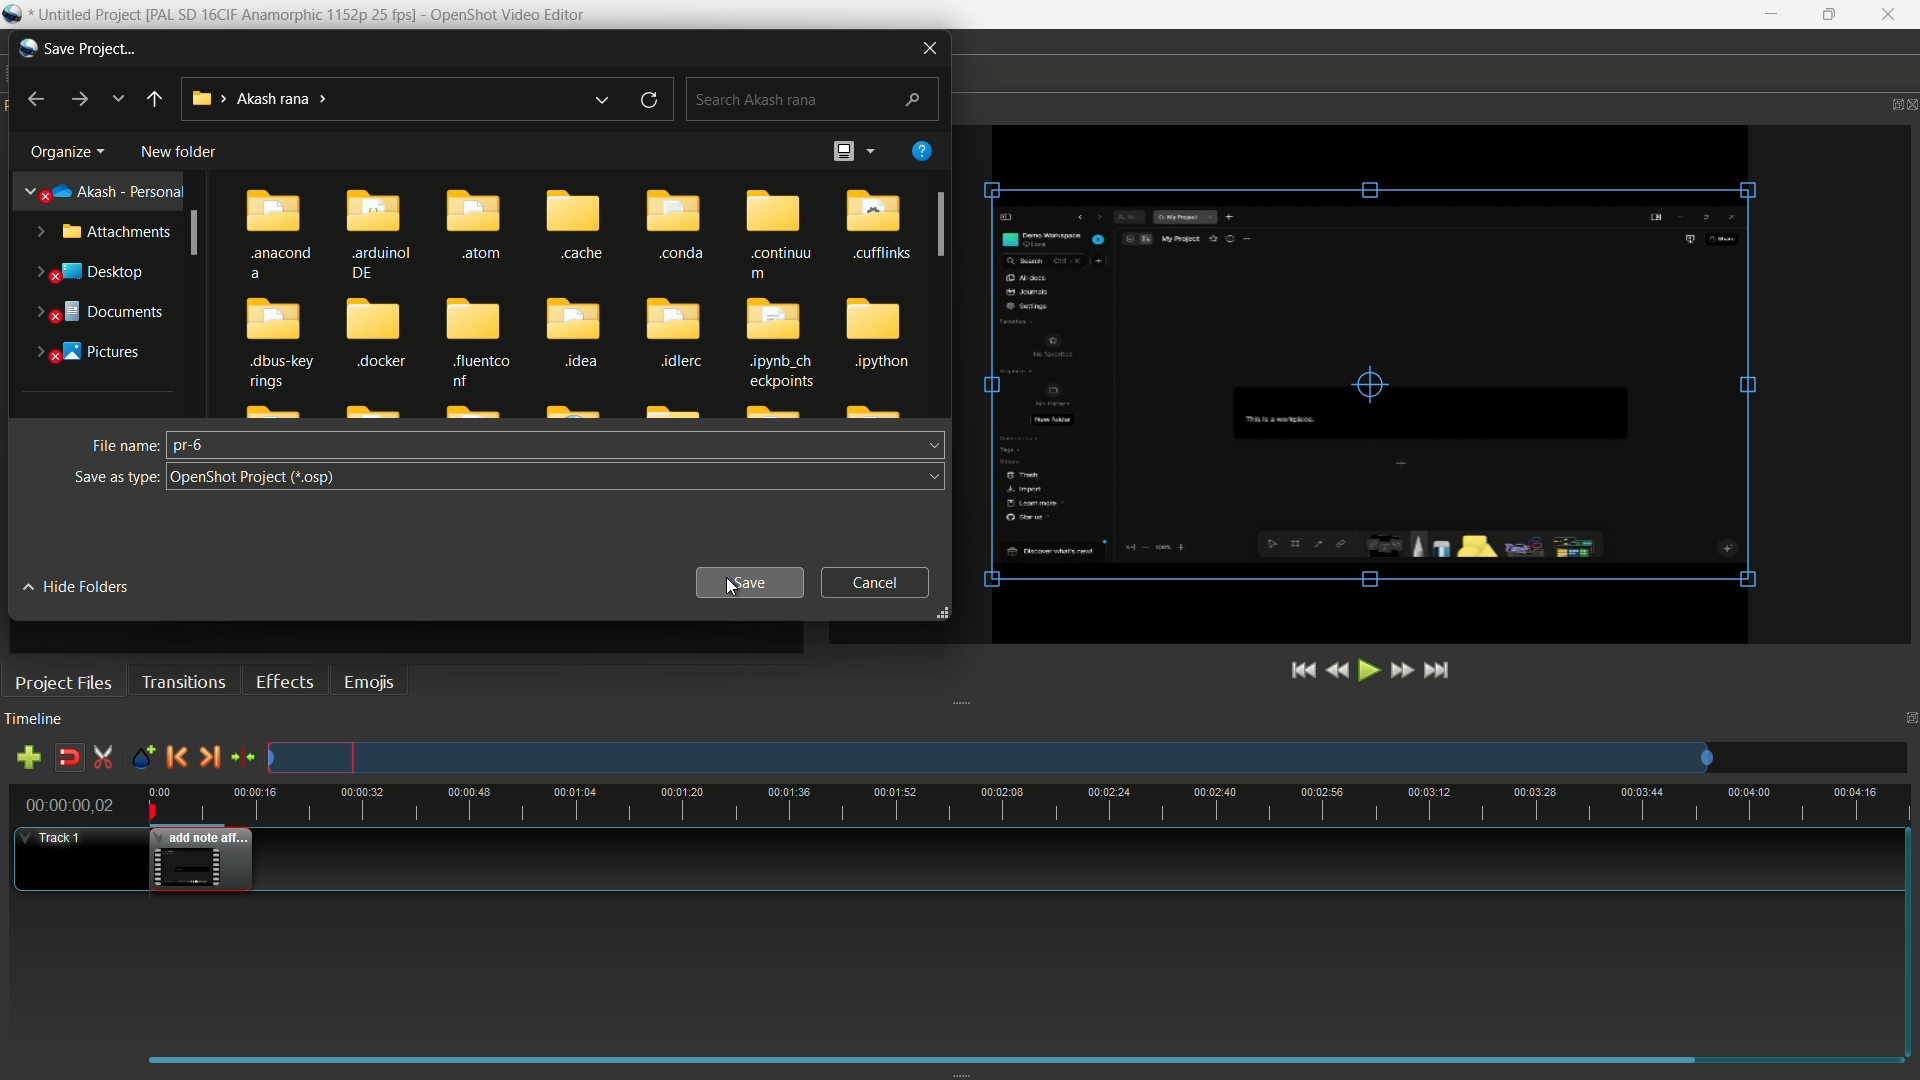 The width and height of the screenshot is (1920, 1080). Describe the element at coordinates (89, 353) in the screenshot. I see `pictures` at that location.